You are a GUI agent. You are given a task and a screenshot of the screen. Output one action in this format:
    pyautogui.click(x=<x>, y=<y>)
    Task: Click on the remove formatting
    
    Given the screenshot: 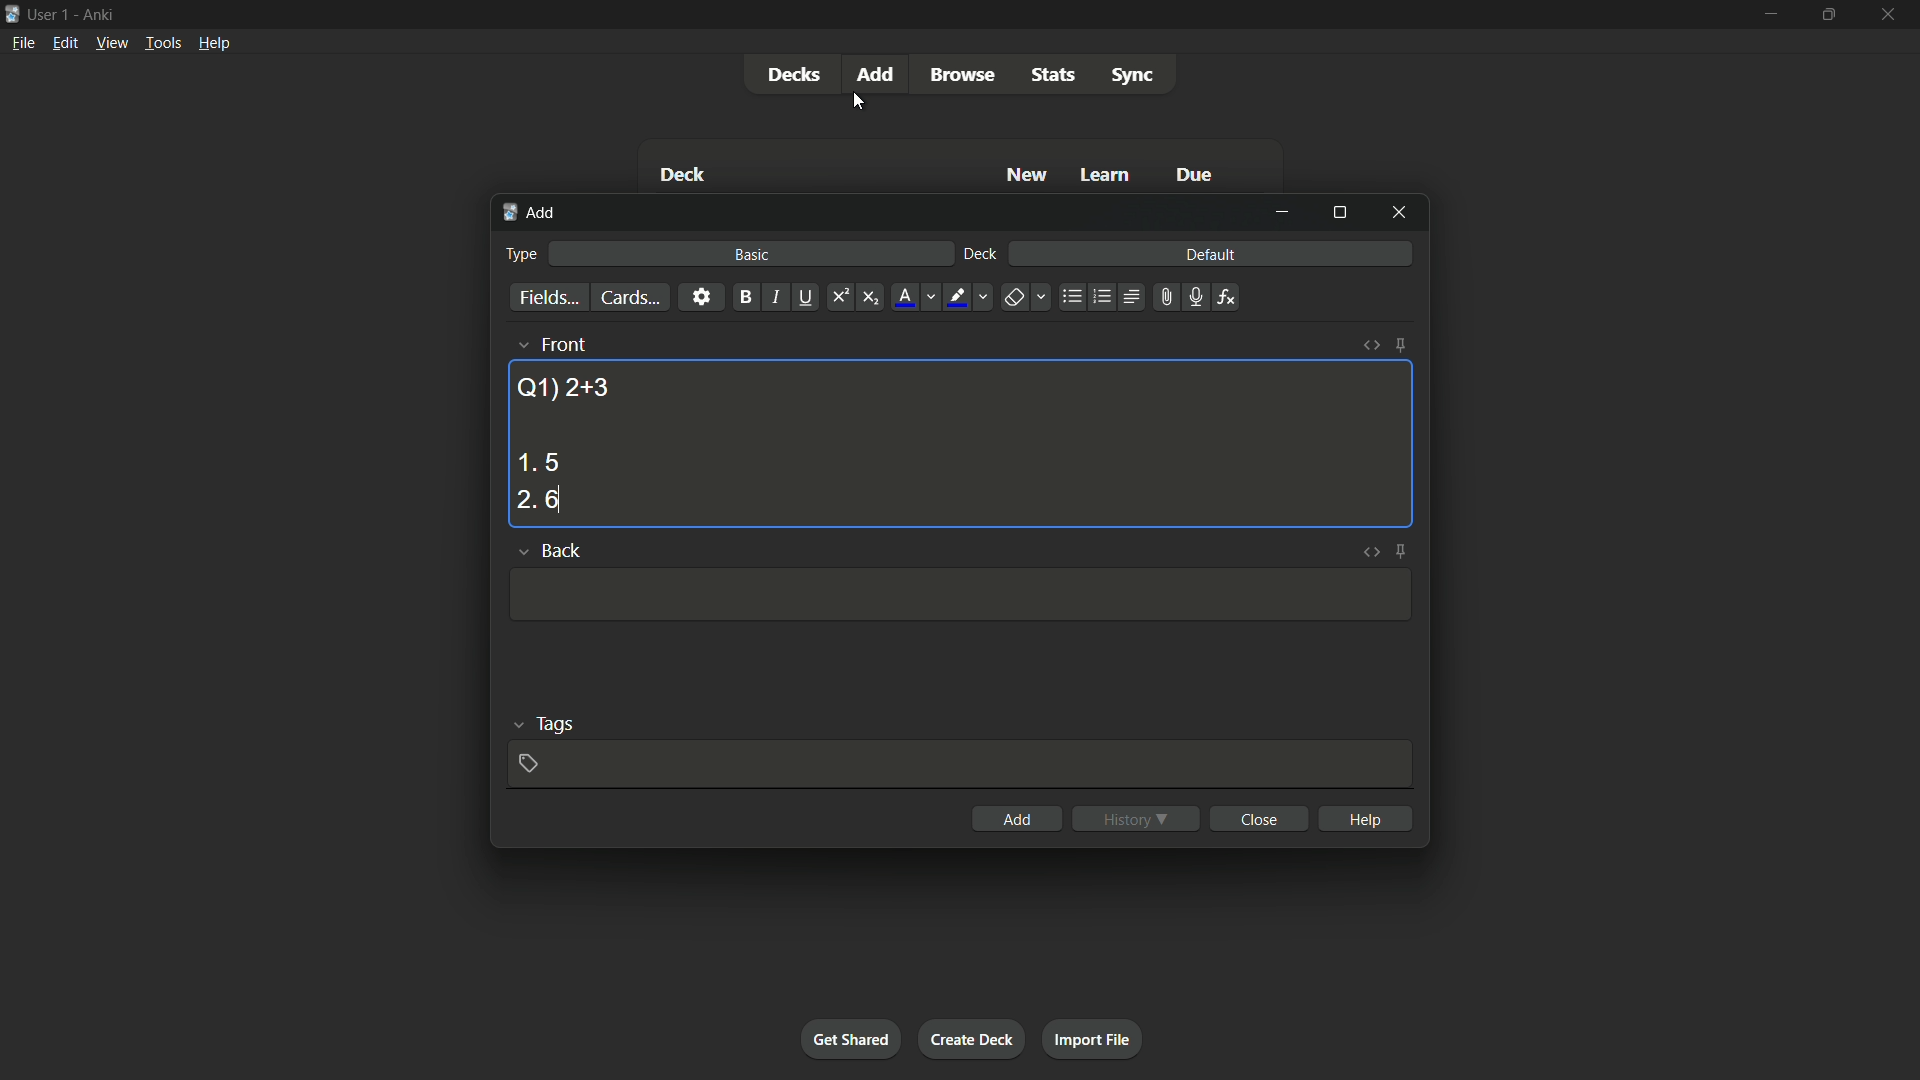 What is the action you would take?
    pyautogui.click(x=1014, y=299)
    